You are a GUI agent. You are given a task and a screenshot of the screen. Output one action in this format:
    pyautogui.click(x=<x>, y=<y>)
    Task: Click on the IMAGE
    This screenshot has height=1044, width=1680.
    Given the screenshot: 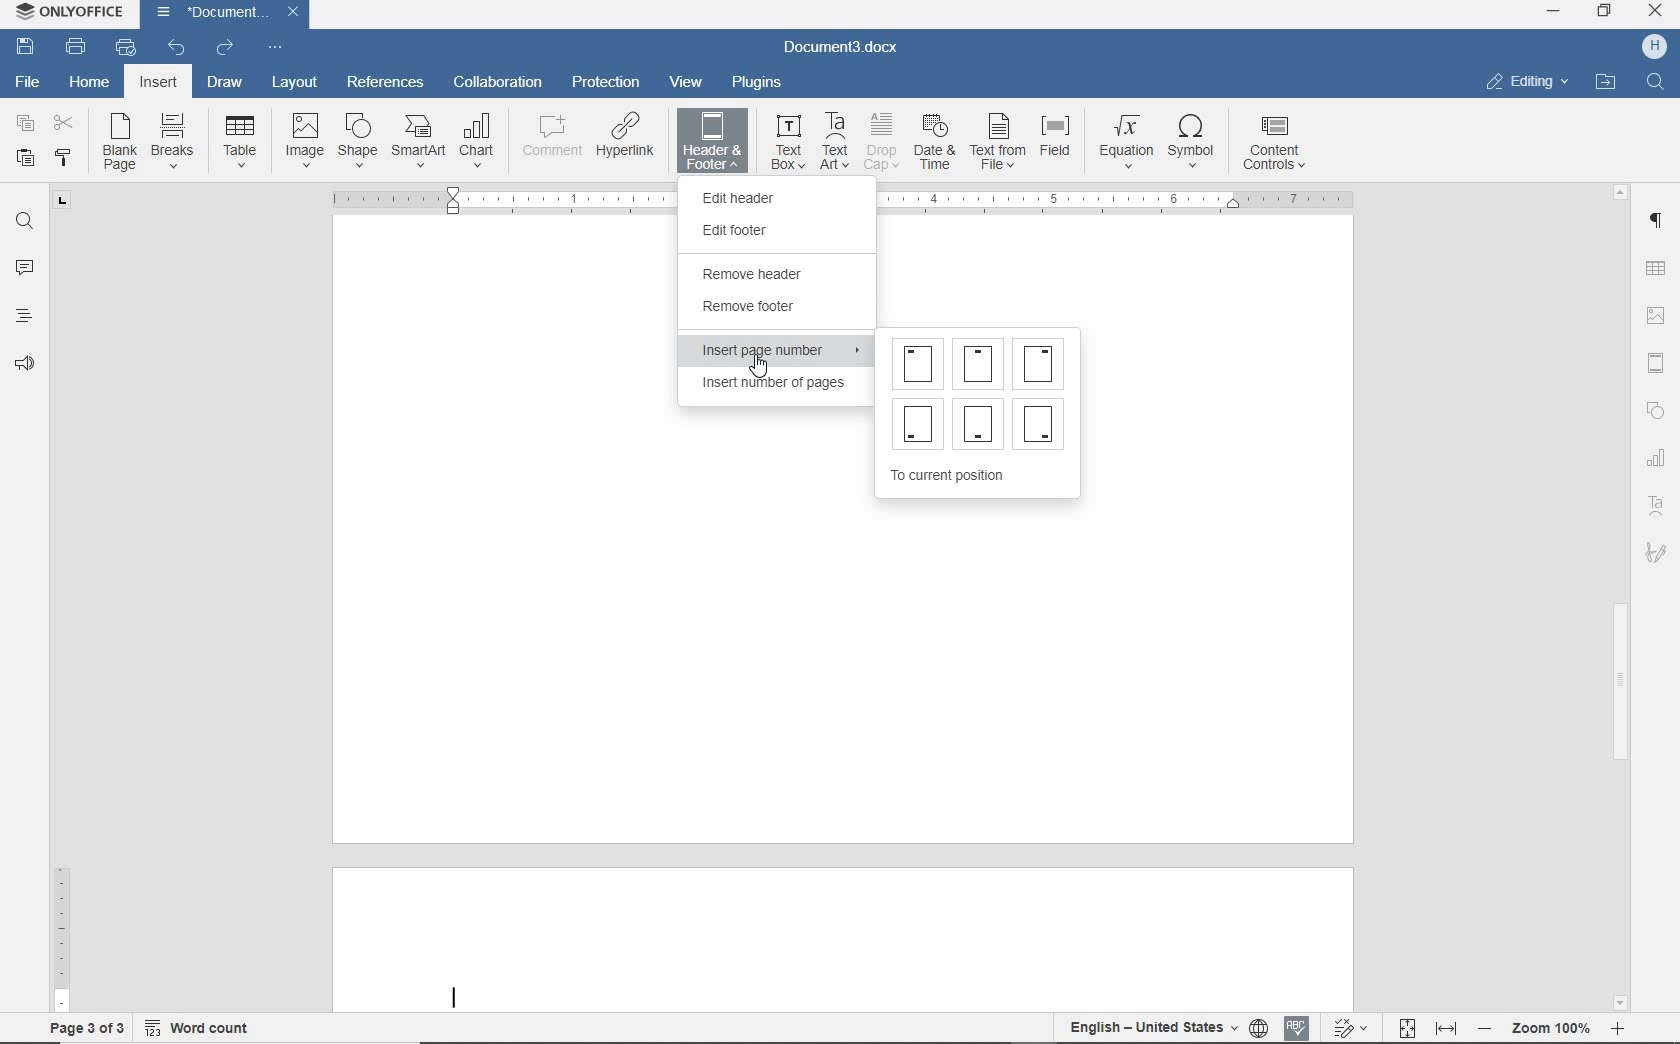 What is the action you would take?
    pyautogui.click(x=1658, y=317)
    